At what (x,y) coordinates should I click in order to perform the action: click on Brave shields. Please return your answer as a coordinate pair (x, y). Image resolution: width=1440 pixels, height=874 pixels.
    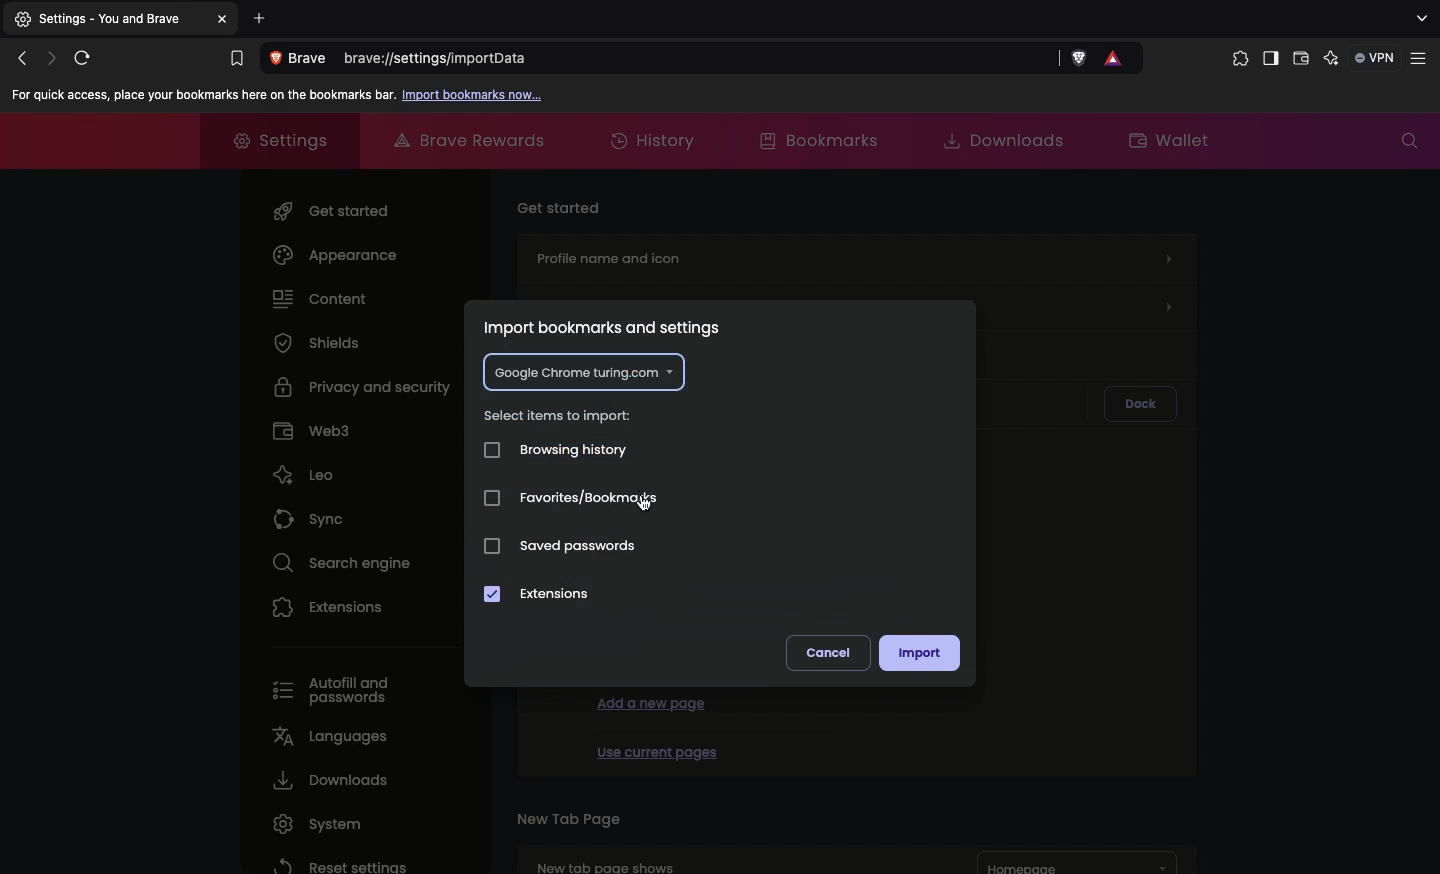
    Looking at the image, I should click on (1080, 59).